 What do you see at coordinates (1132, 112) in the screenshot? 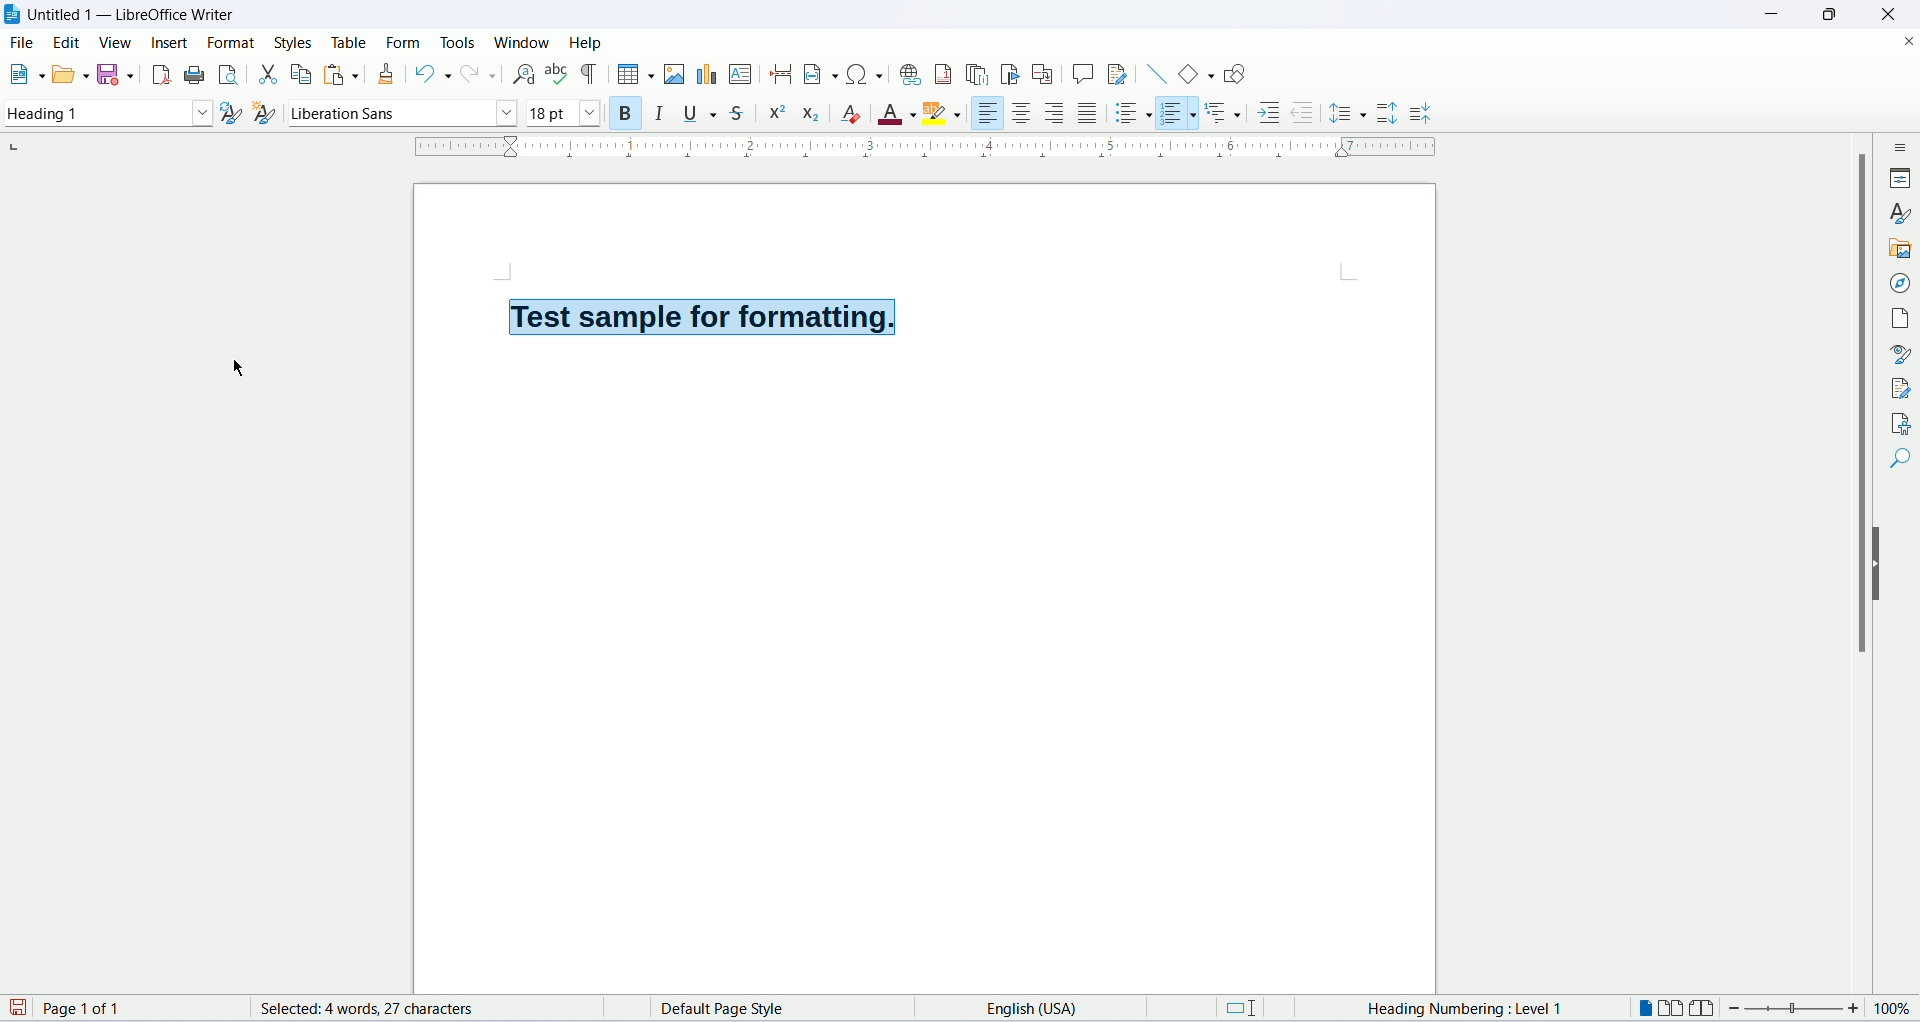
I see `unordered list` at bounding box center [1132, 112].